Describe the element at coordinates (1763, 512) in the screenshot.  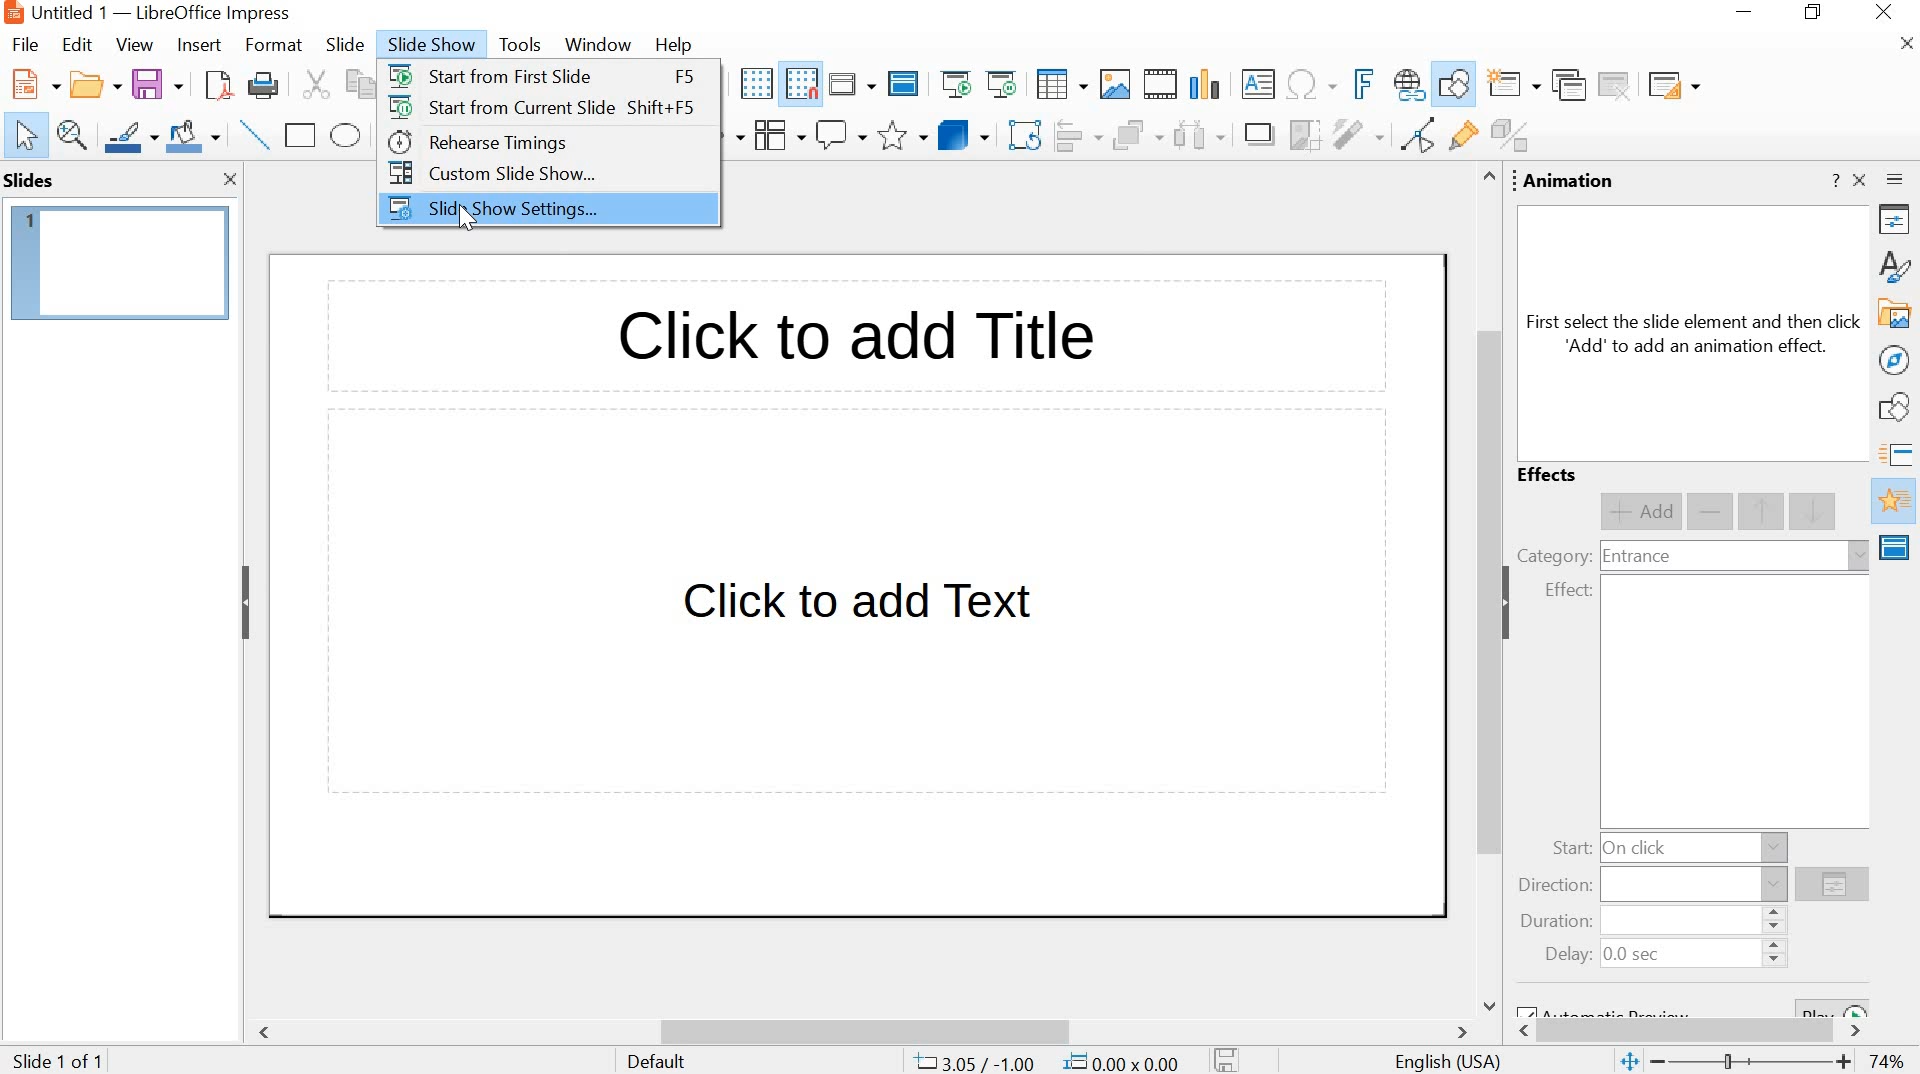
I see `move up` at that location.